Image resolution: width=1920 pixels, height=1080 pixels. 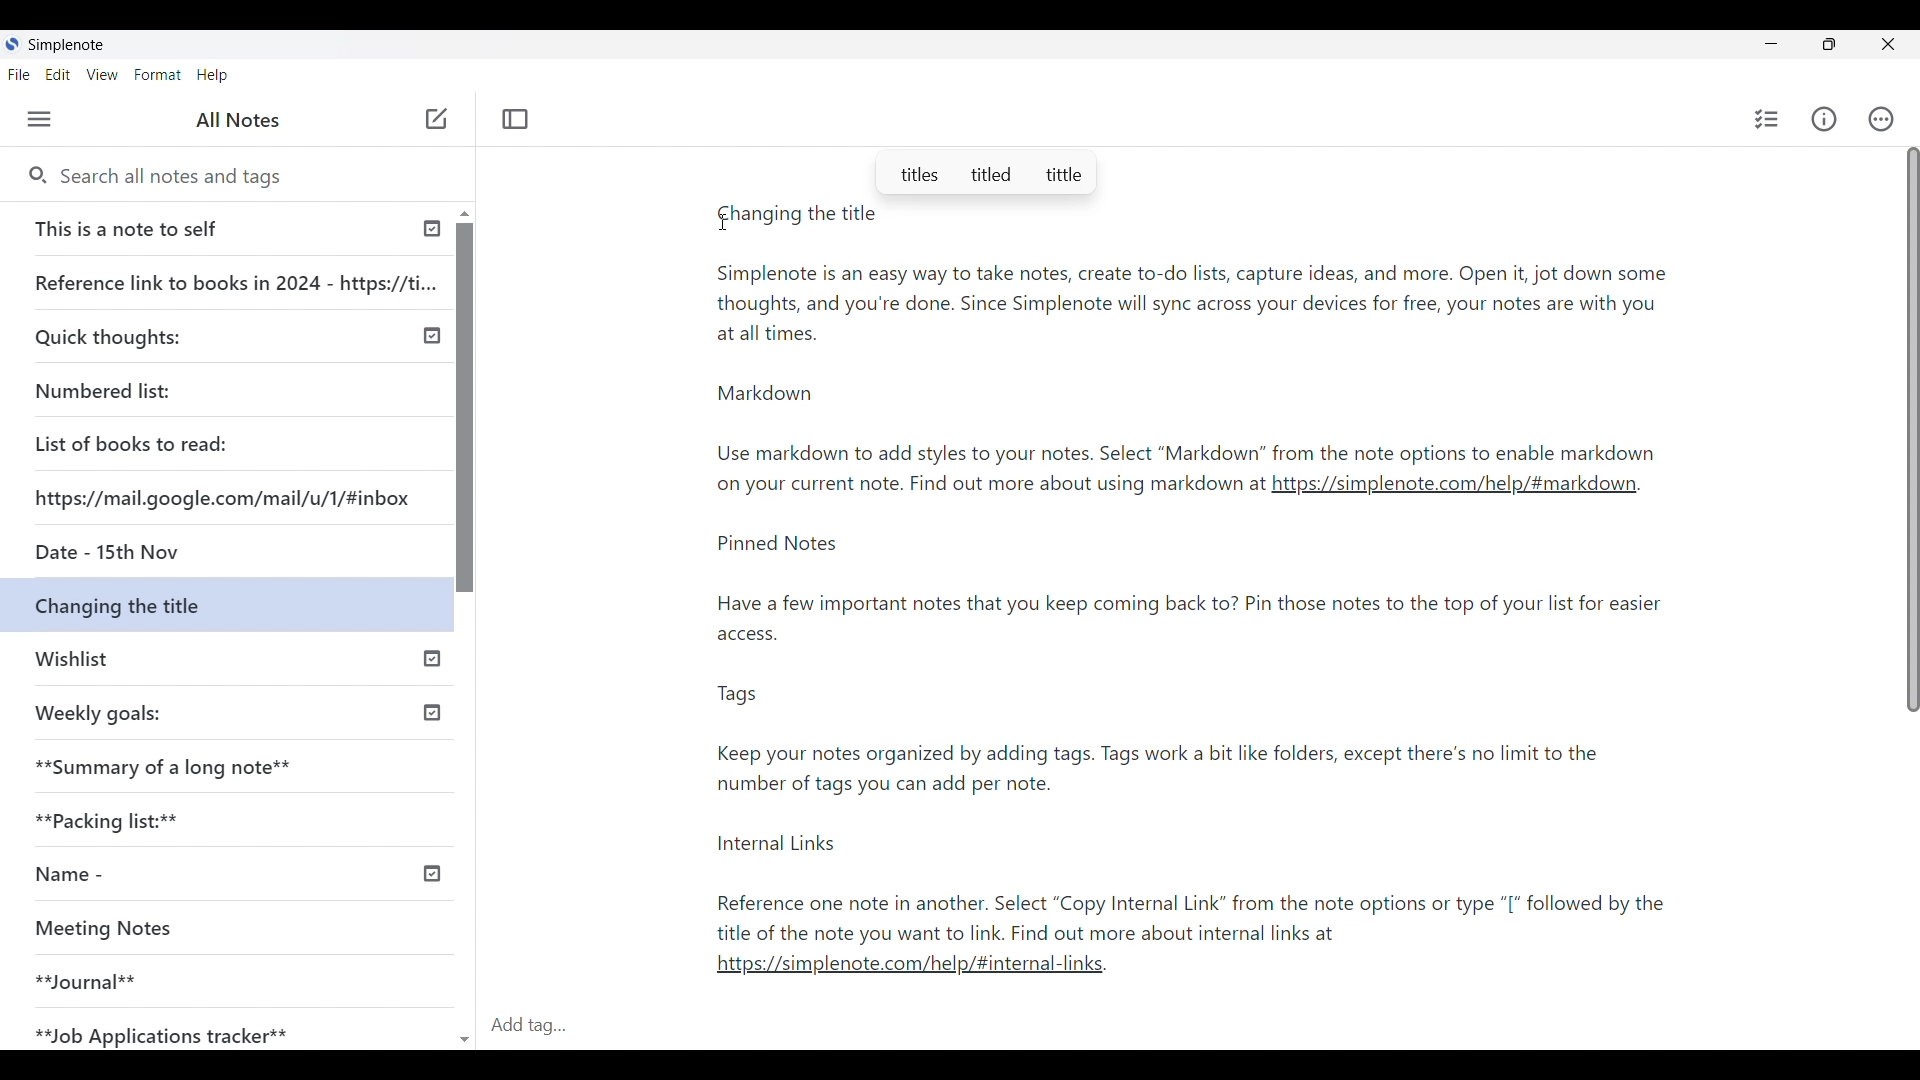 What do you see at coordinates (464, 1030) in the screenshot?
I see `Quick slide to bottom` at bounding box center [464, 1030].